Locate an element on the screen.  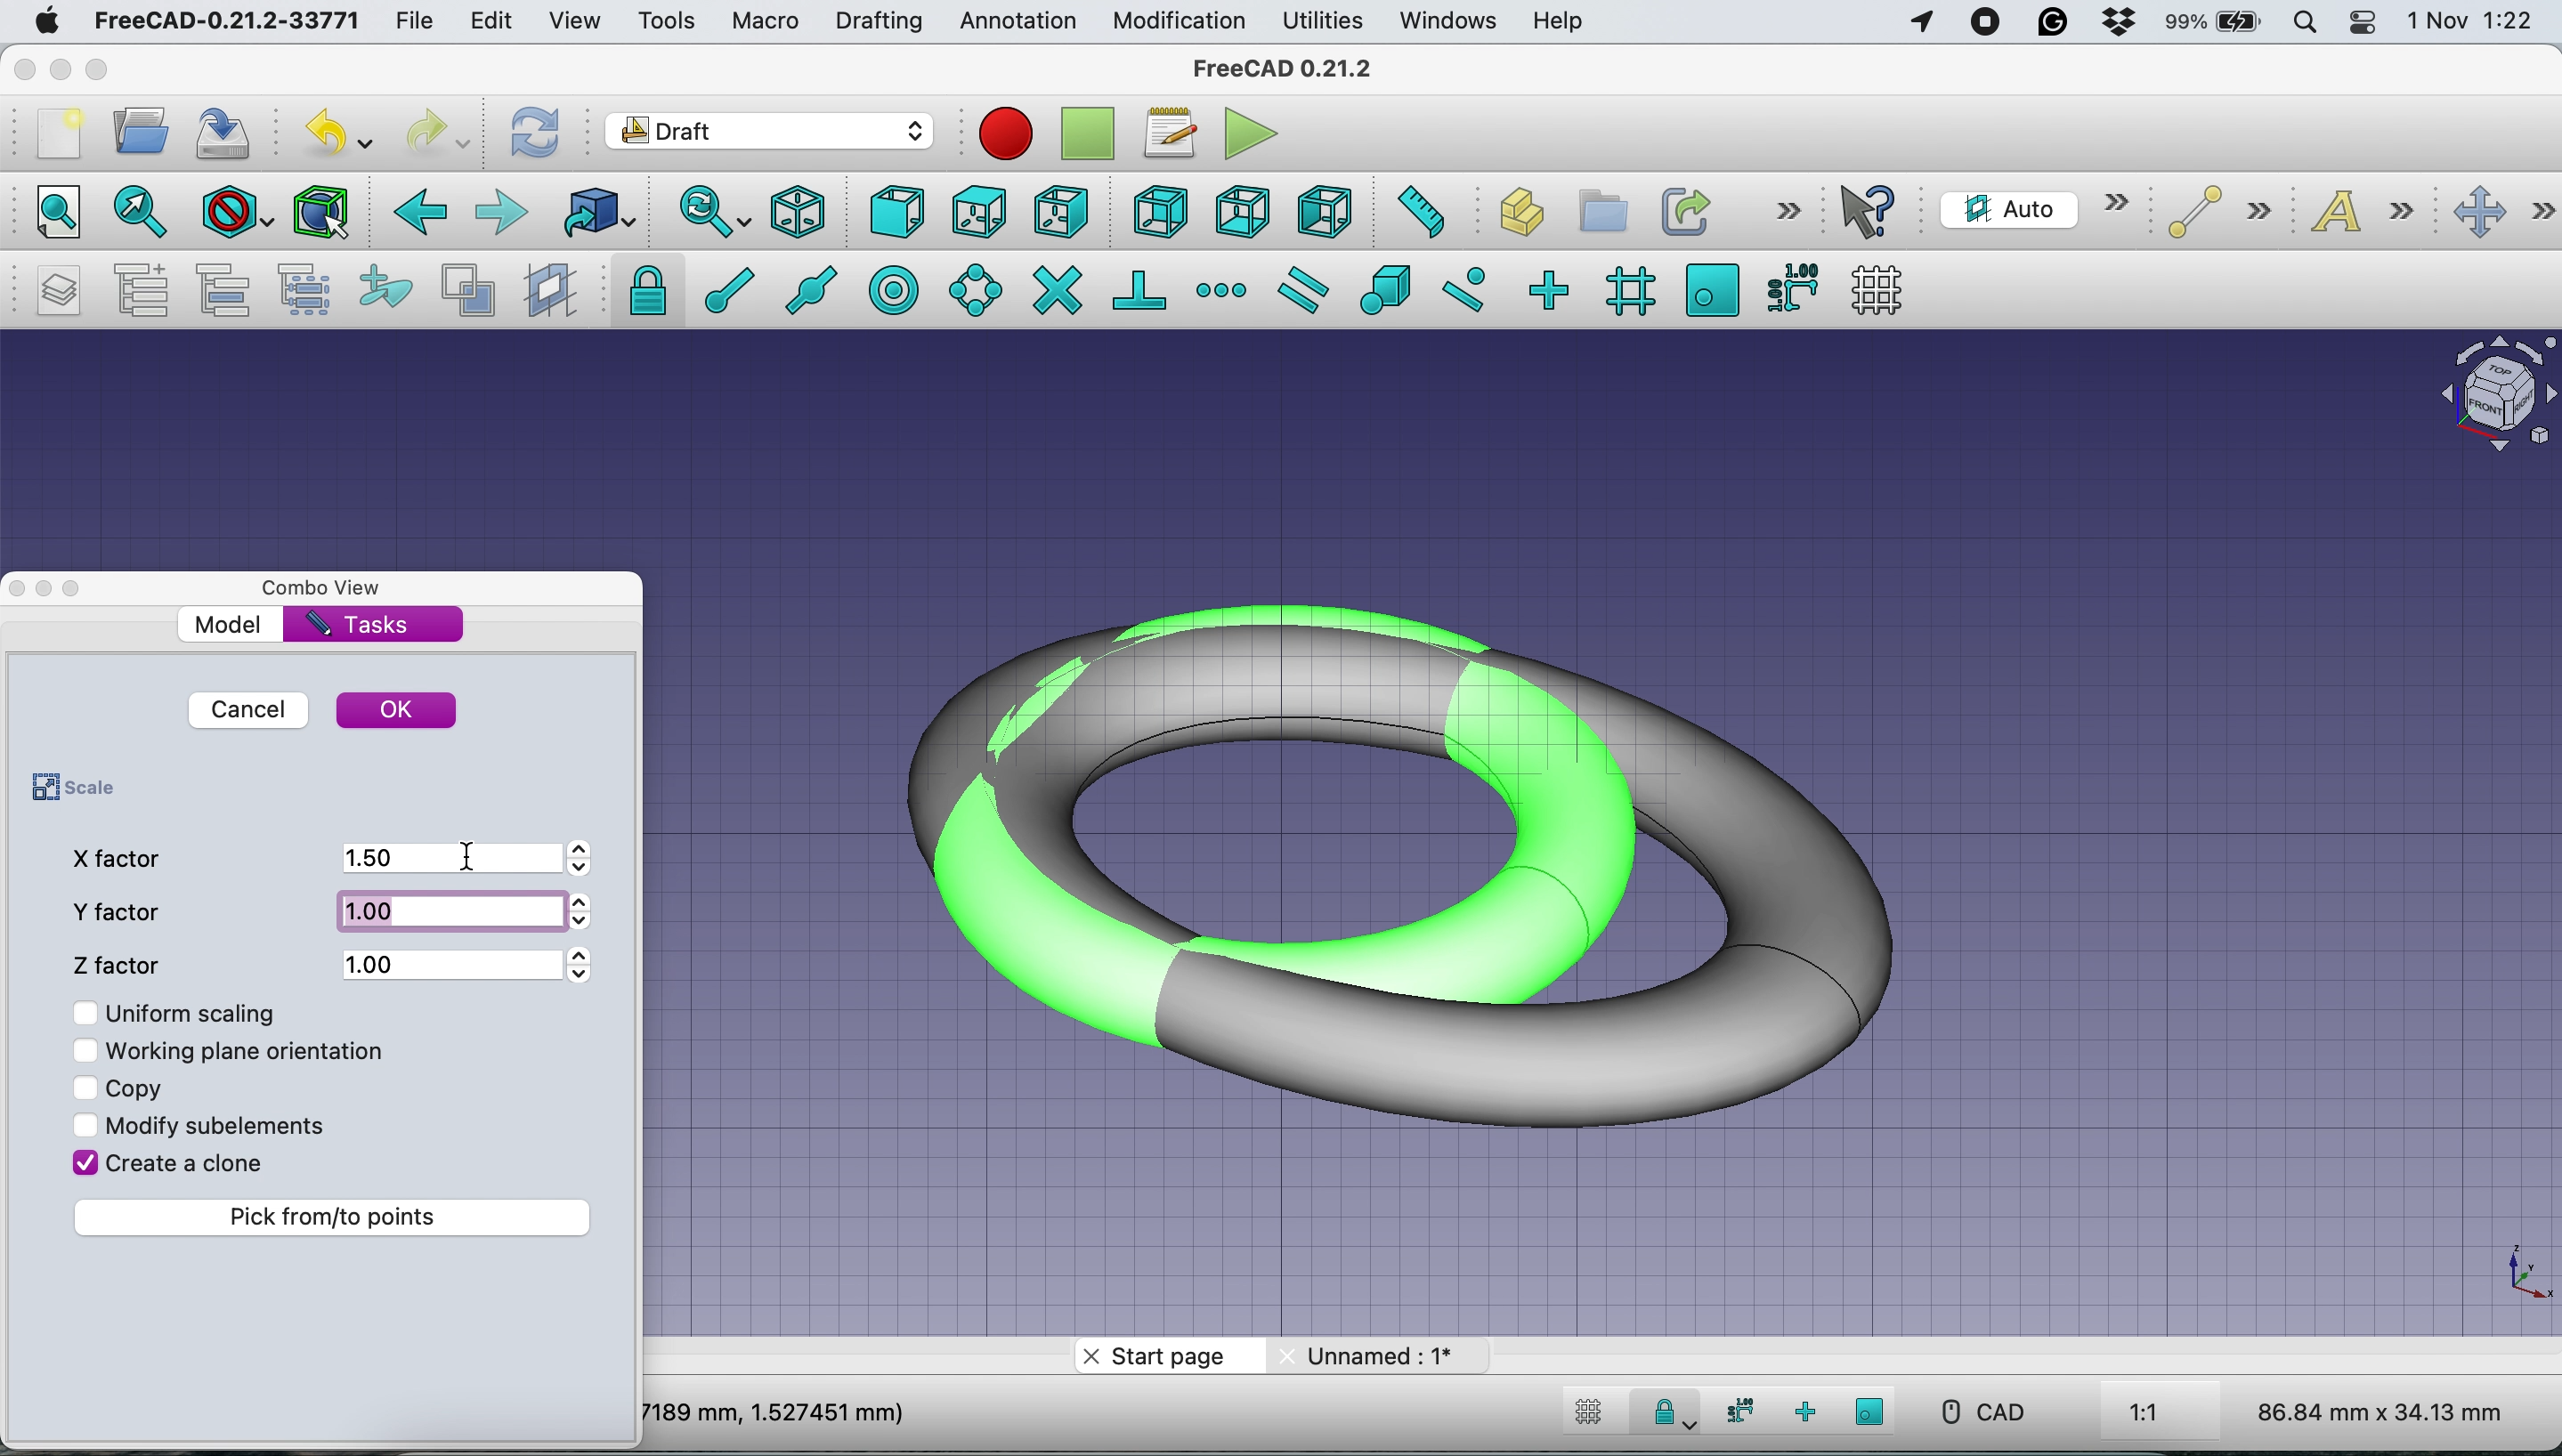
tools is located at coordinates (660, 19).